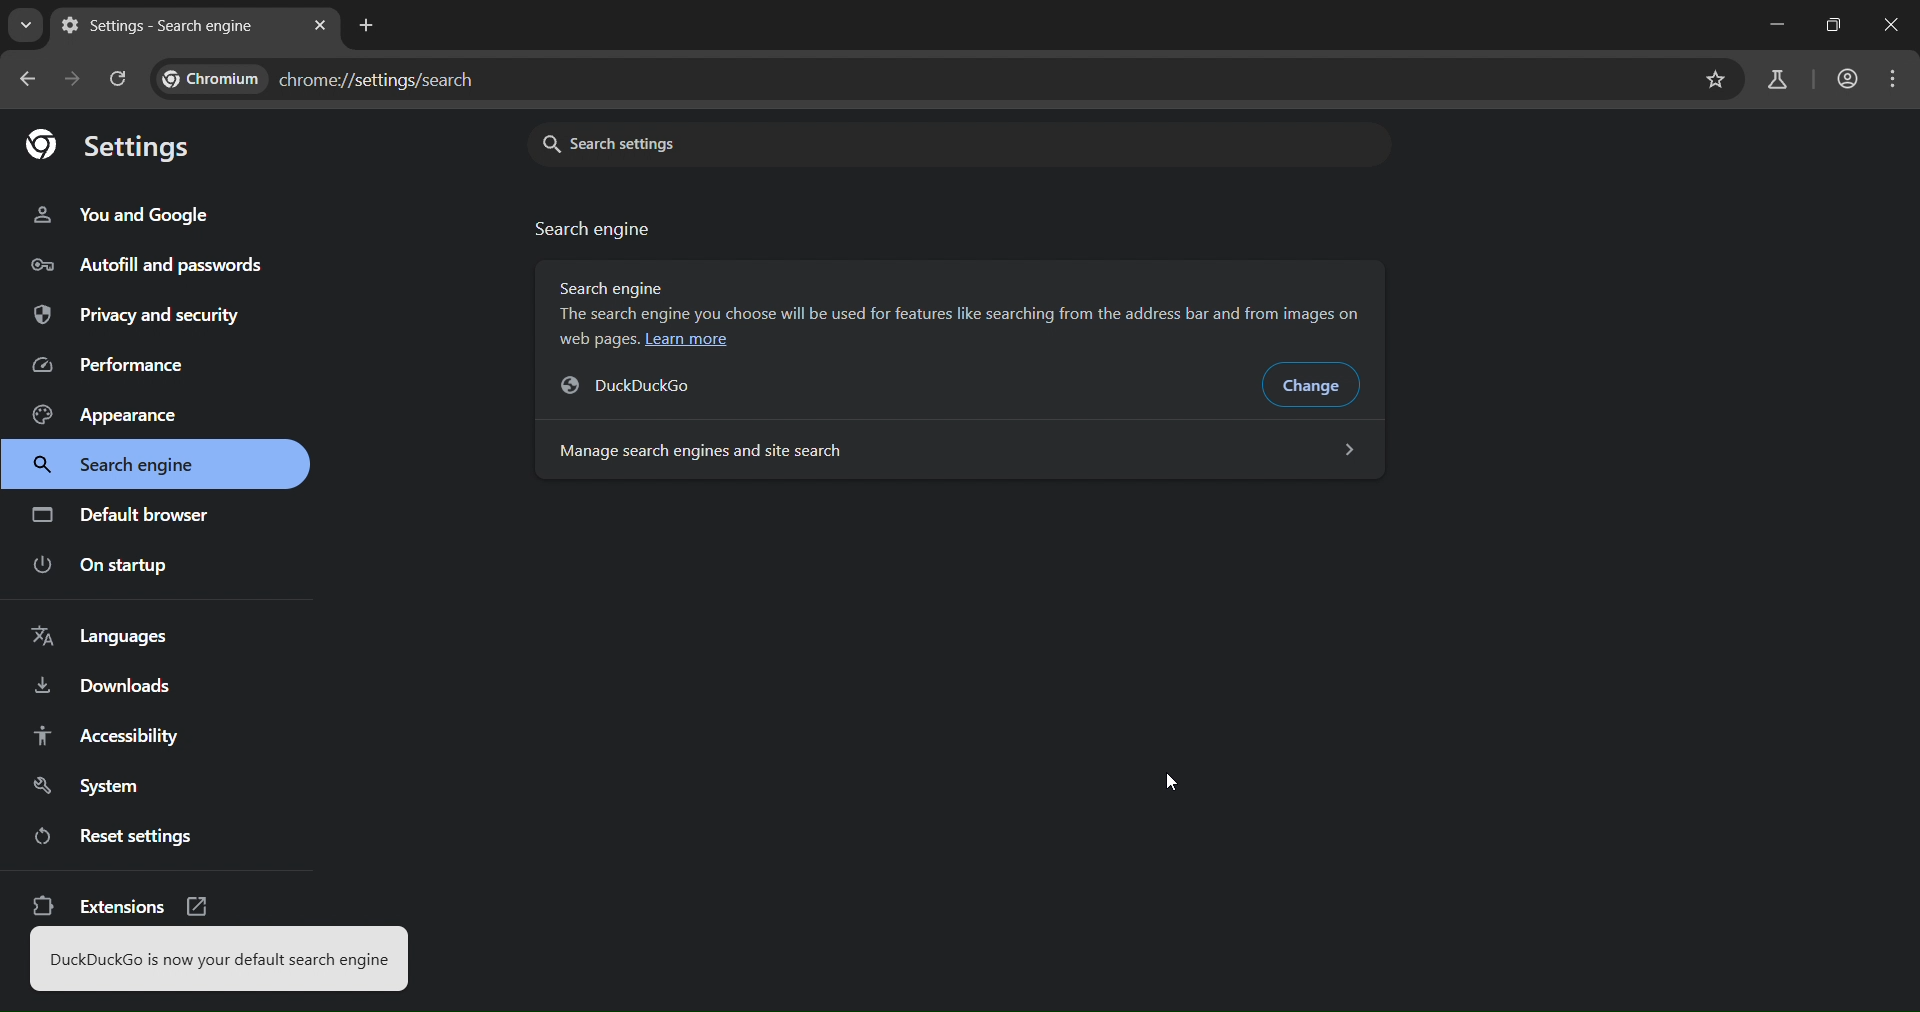 This screenshot has width=1920, height=1012. I want to click on Duckduckgo is now set as default engine, so click(217, 961).